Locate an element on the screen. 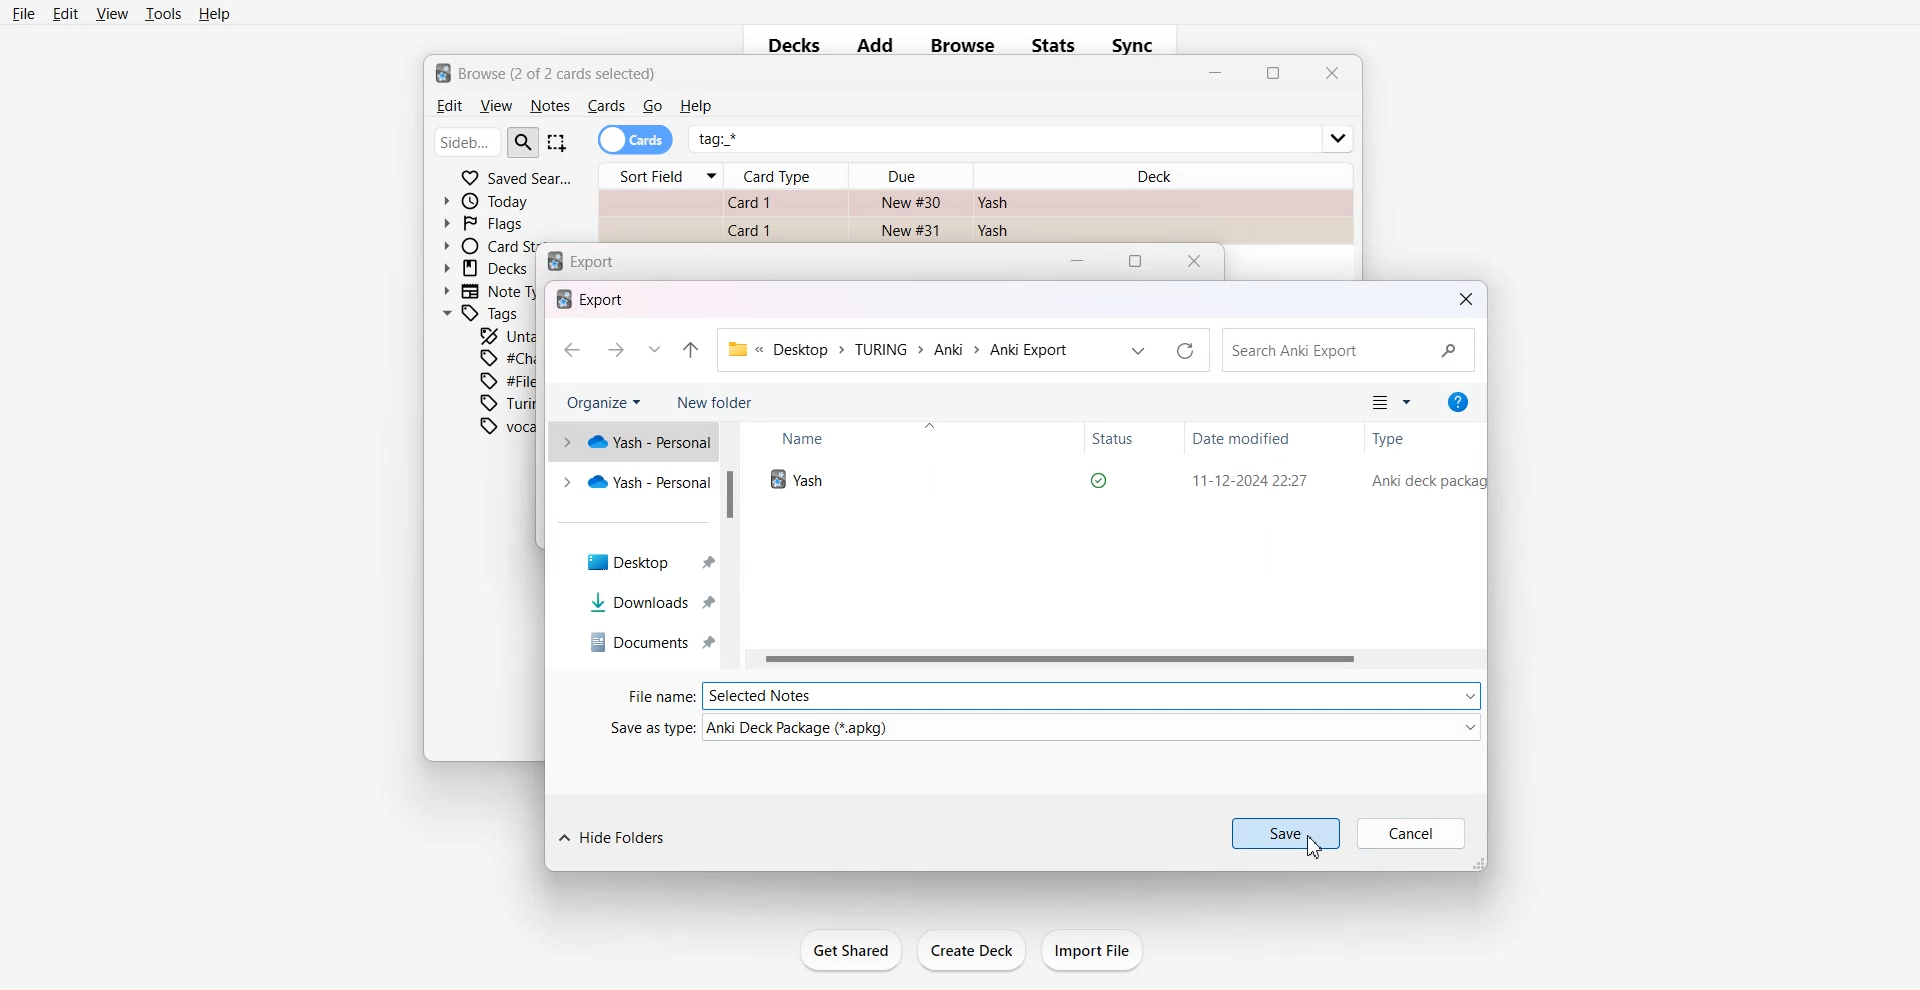 The width and height of the screenshot is (1920, 990). Date modified is located at coordinates (1257, 439).